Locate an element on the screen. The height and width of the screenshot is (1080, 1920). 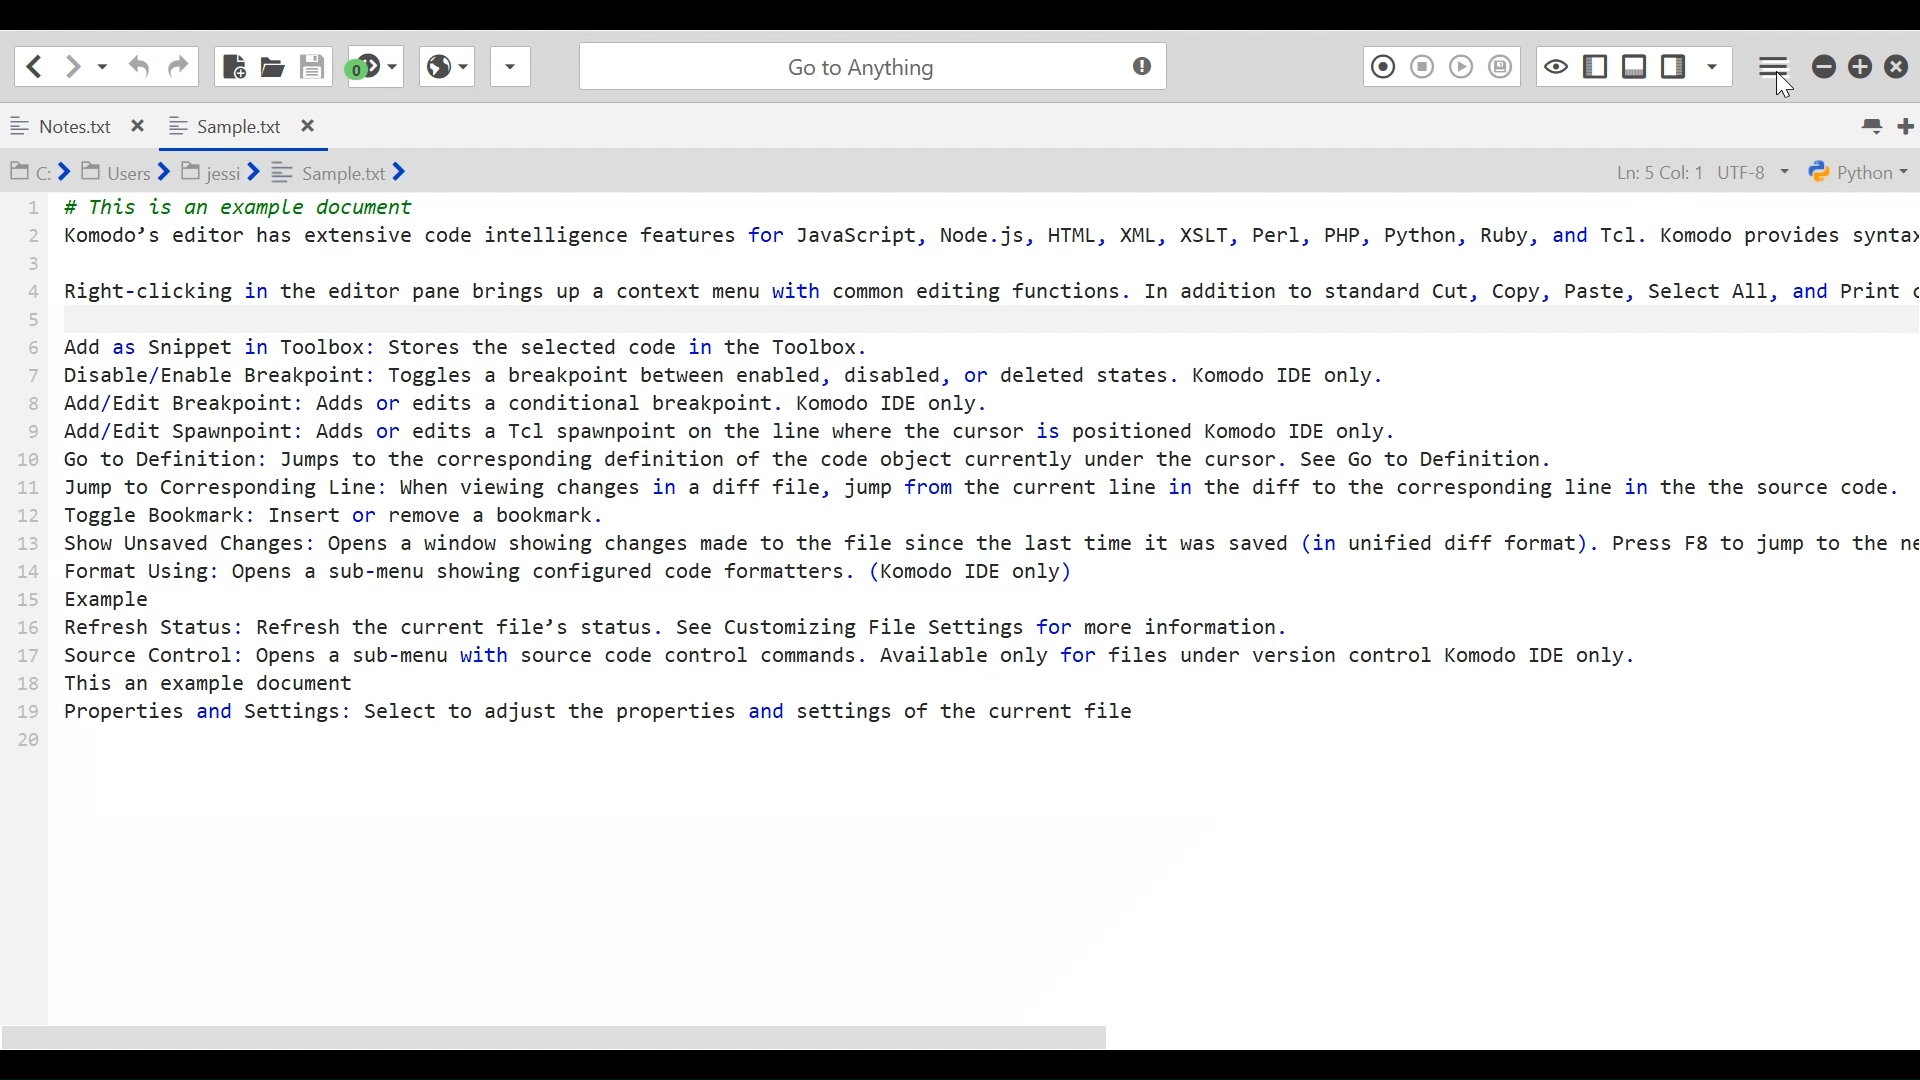
Toggle focus mode is located at coordinates (1556, 65).